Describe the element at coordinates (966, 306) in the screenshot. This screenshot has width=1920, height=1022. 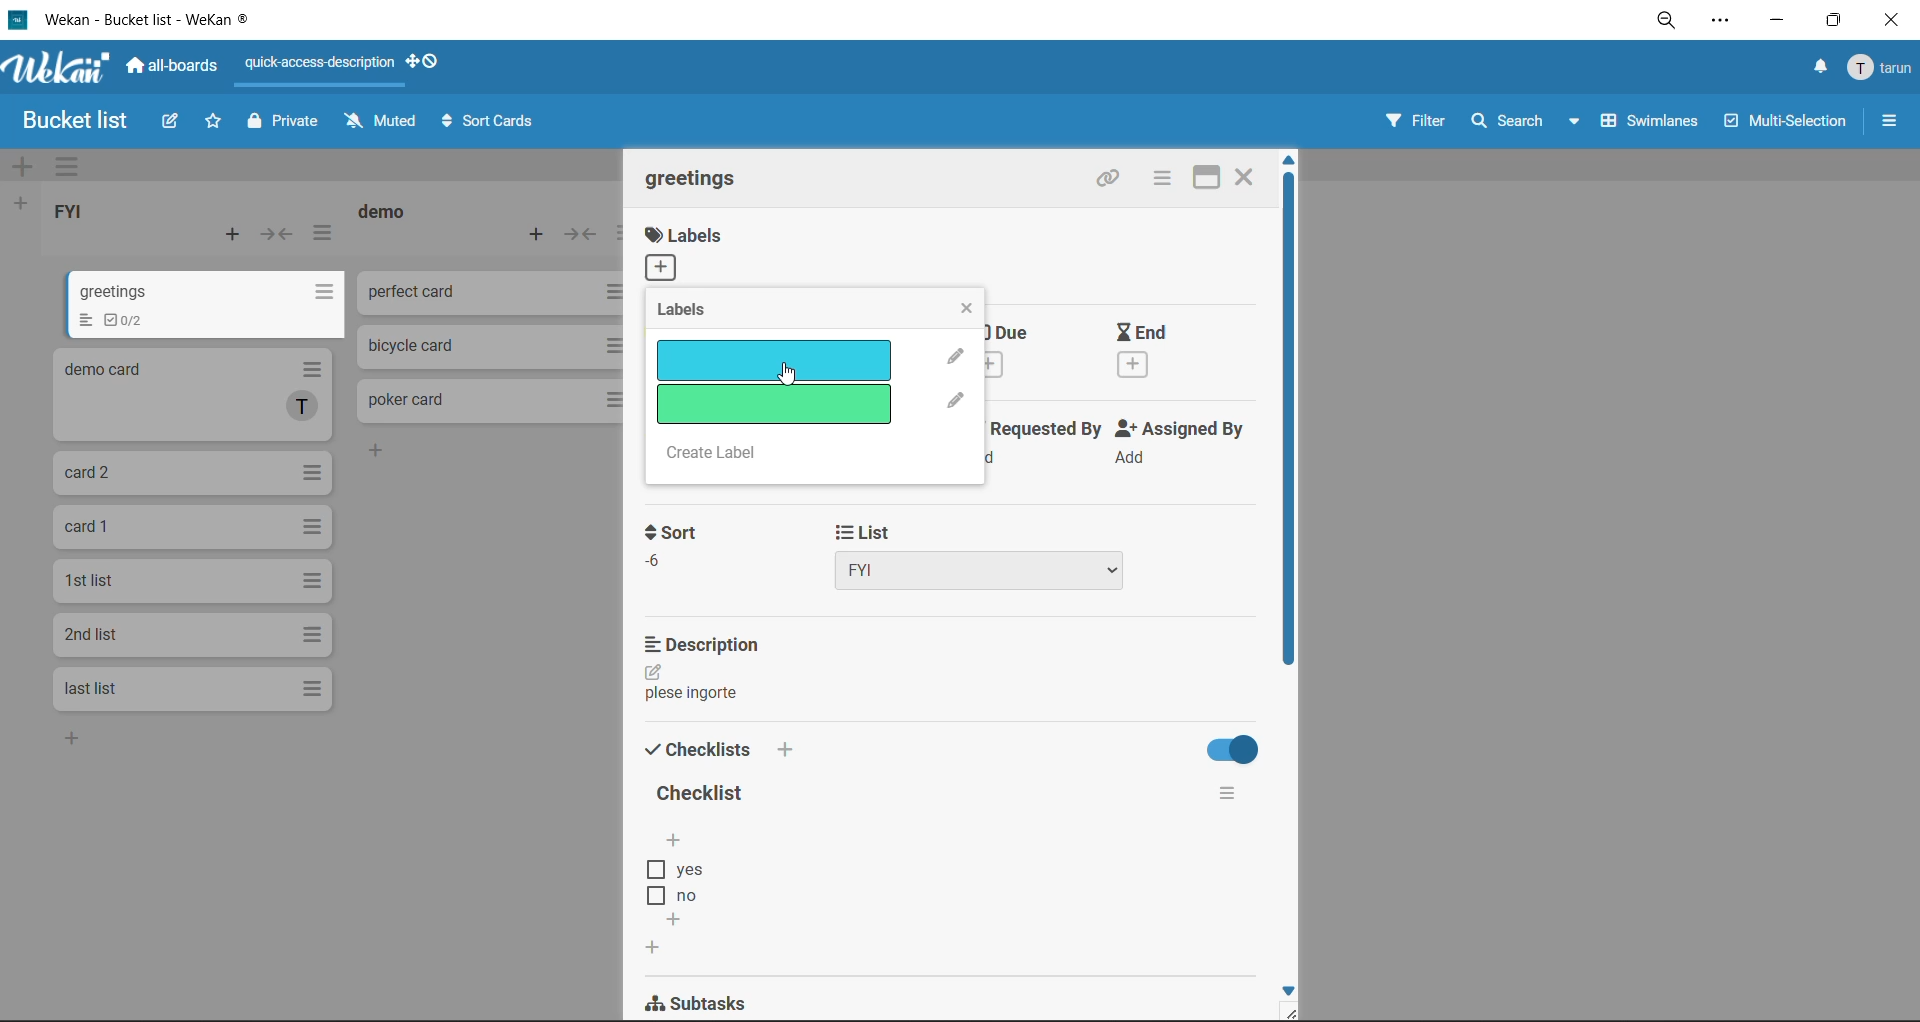
I see `close` at that location.